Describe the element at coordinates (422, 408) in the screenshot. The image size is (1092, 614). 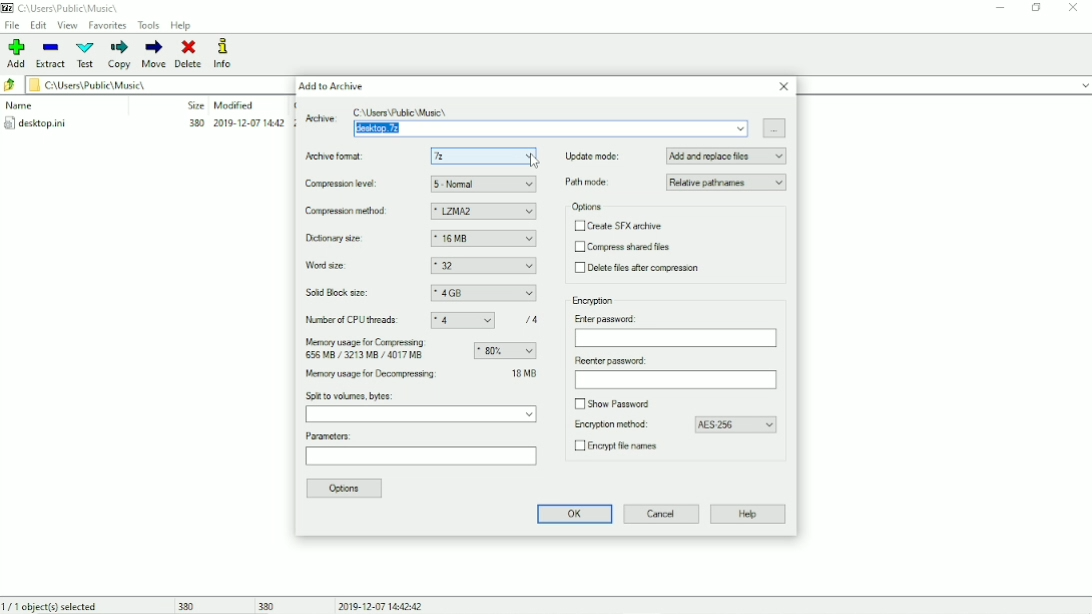
I see `Split to volumes` at that location.